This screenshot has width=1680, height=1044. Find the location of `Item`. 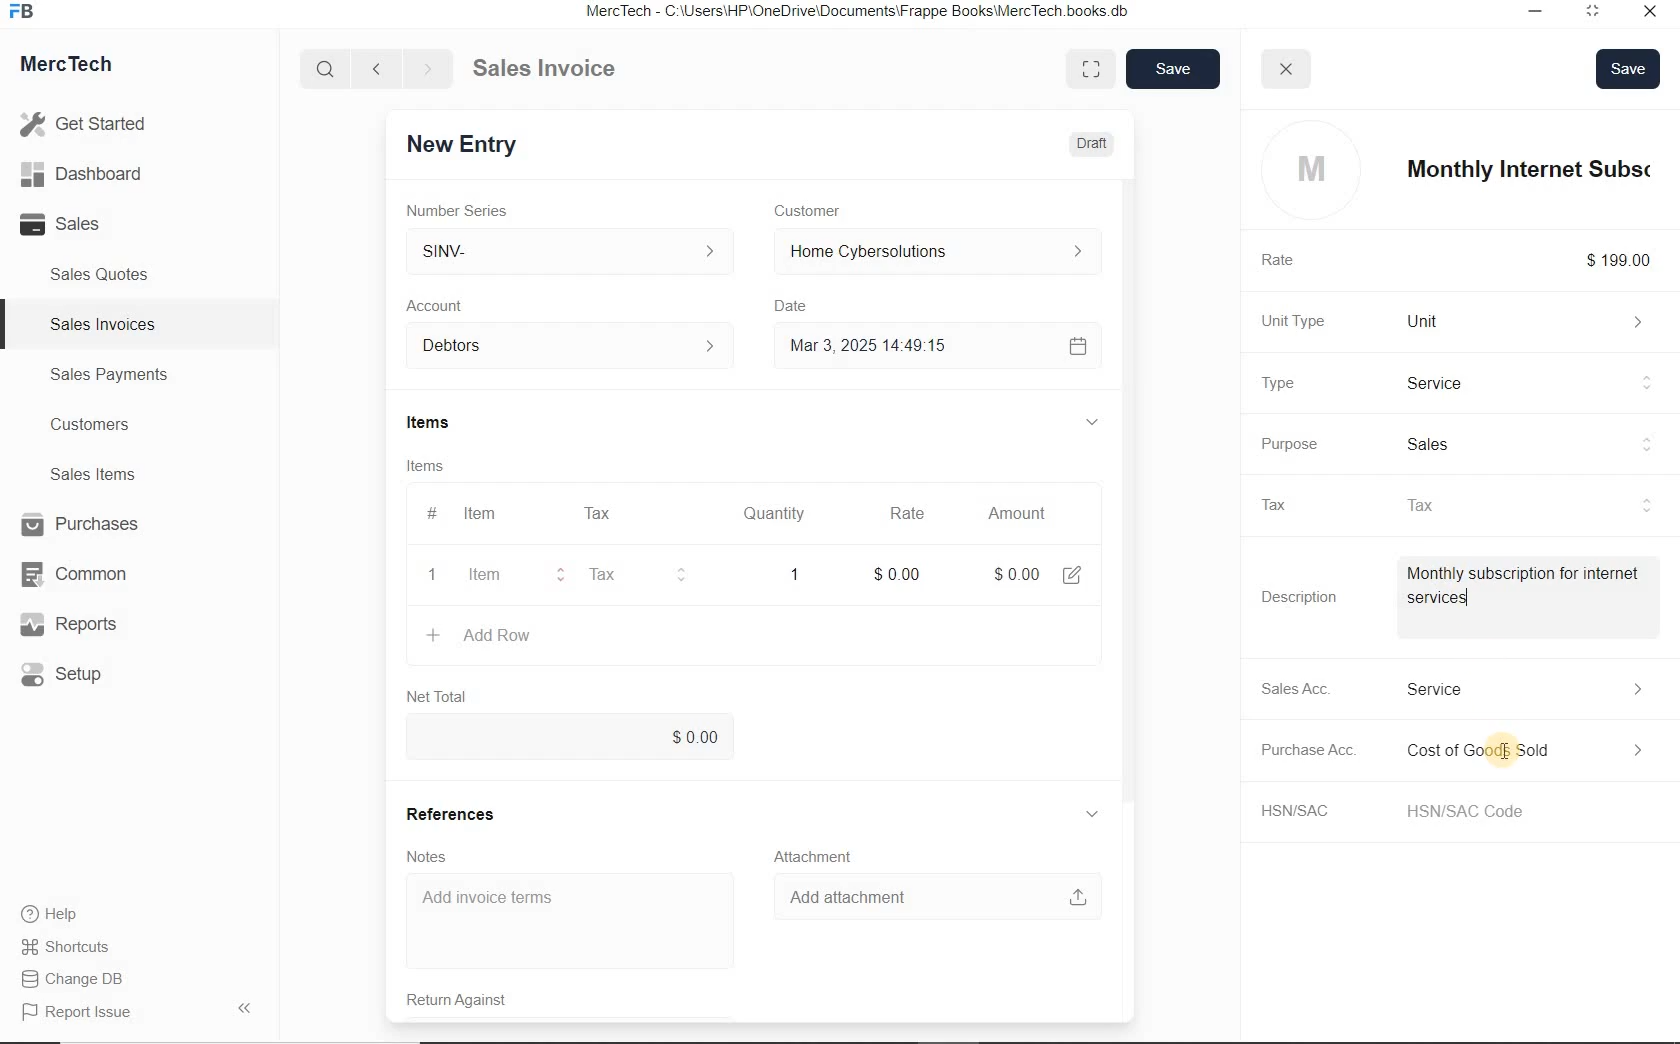

Item is located at coordinates (482, 514).